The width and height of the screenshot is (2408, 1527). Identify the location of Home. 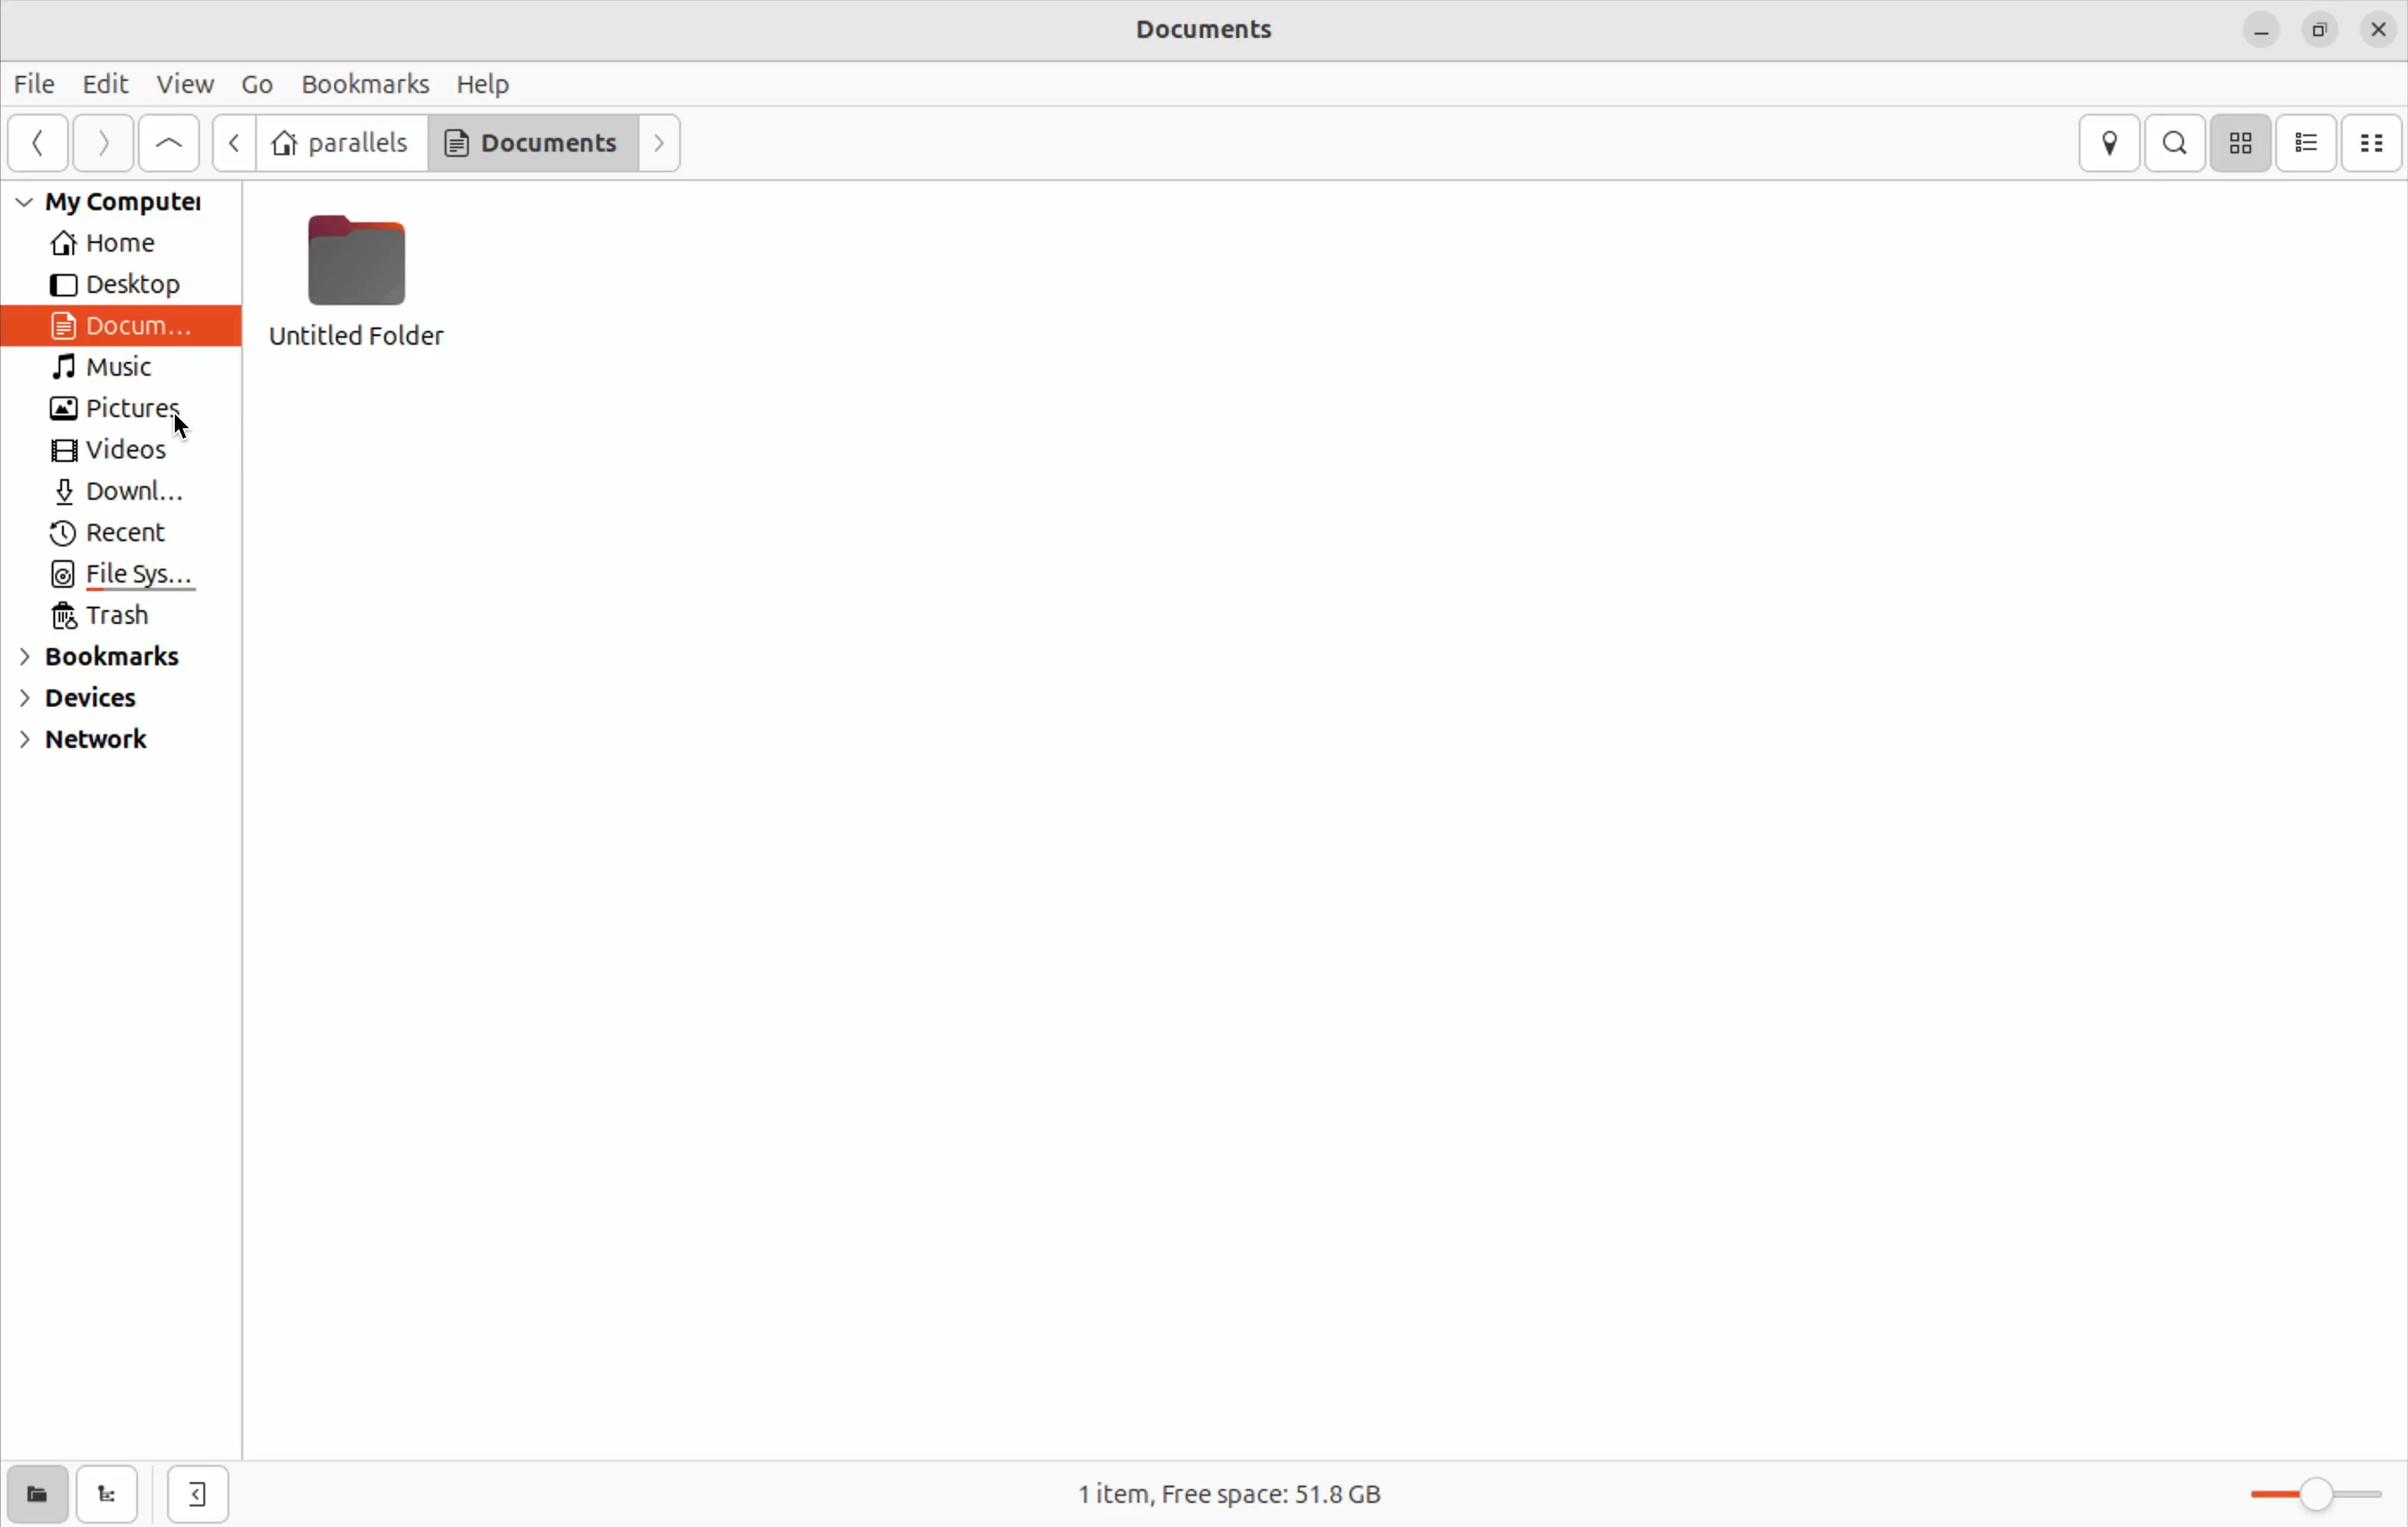
(113, 242).